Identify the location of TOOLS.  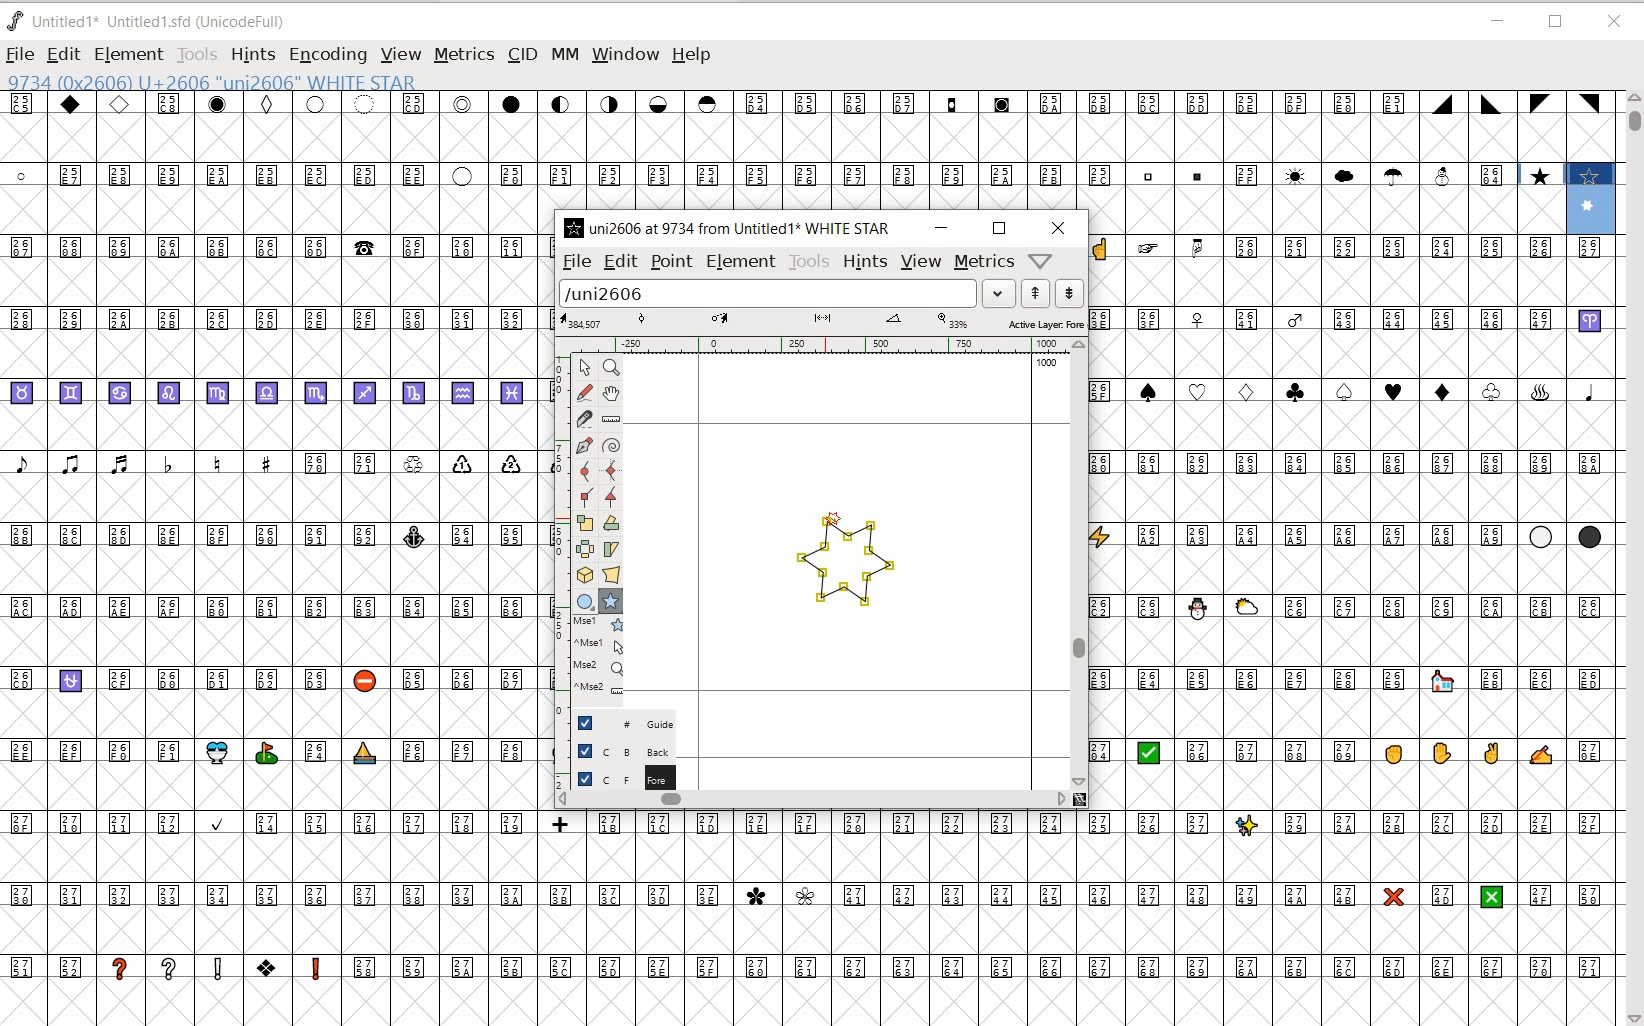
(199, 55).